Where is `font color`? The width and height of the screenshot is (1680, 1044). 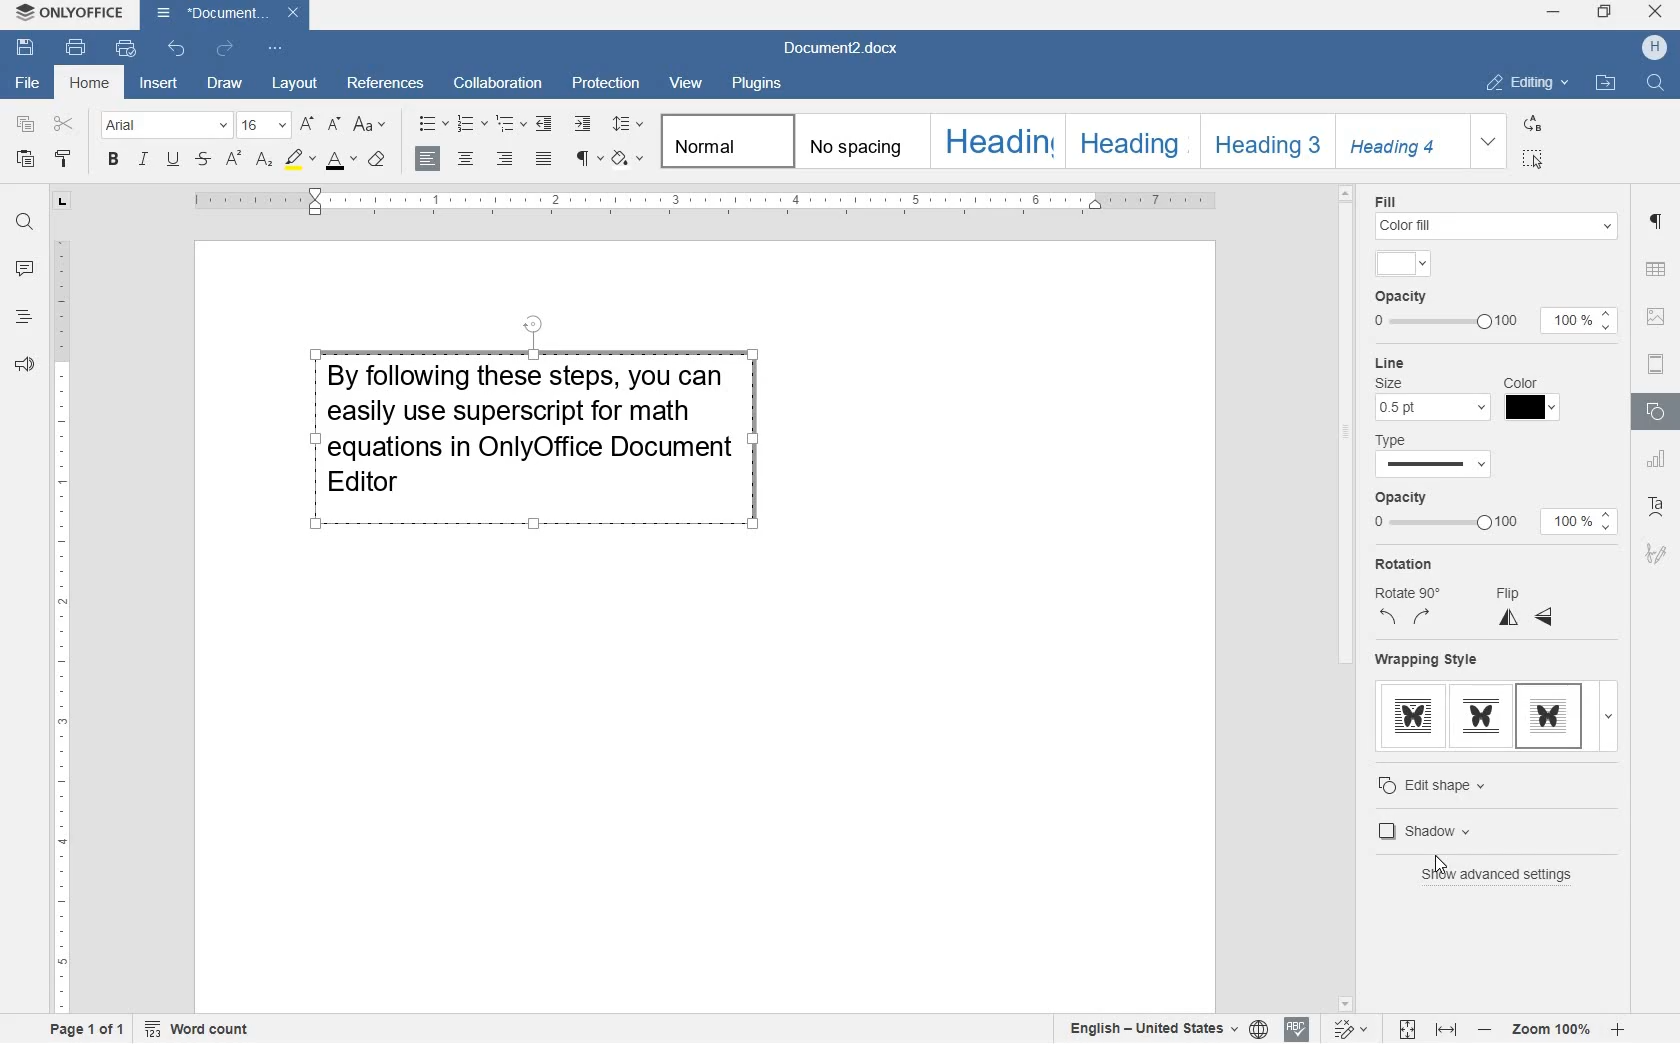
font color is located at coordinates (340, 161).